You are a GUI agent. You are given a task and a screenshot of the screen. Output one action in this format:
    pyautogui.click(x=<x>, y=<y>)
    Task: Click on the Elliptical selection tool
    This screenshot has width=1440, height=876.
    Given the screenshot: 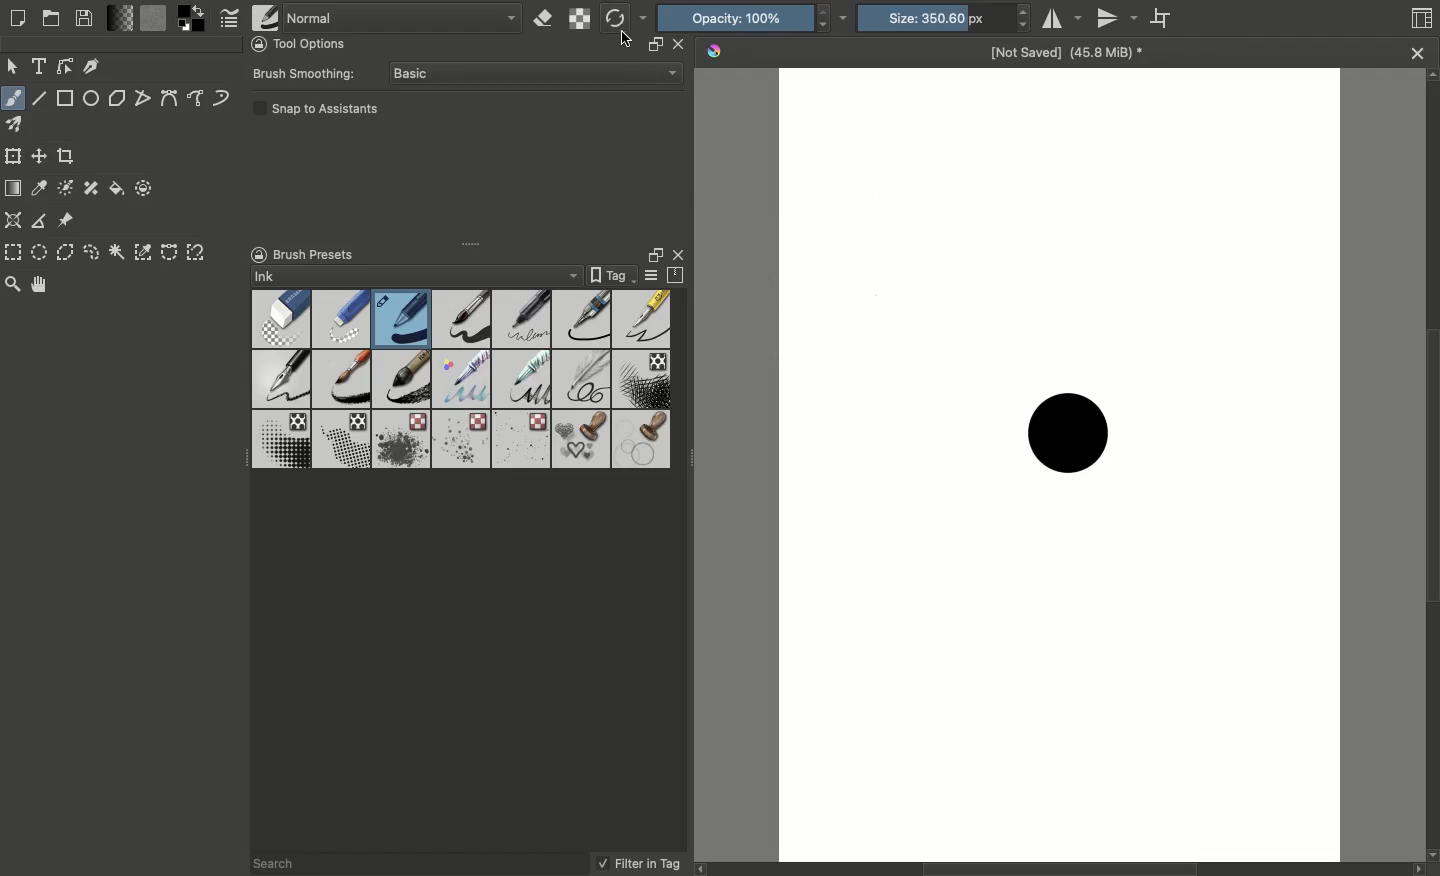 What is the action you would take?
    pyautogui.click(x=39, y=252)
    